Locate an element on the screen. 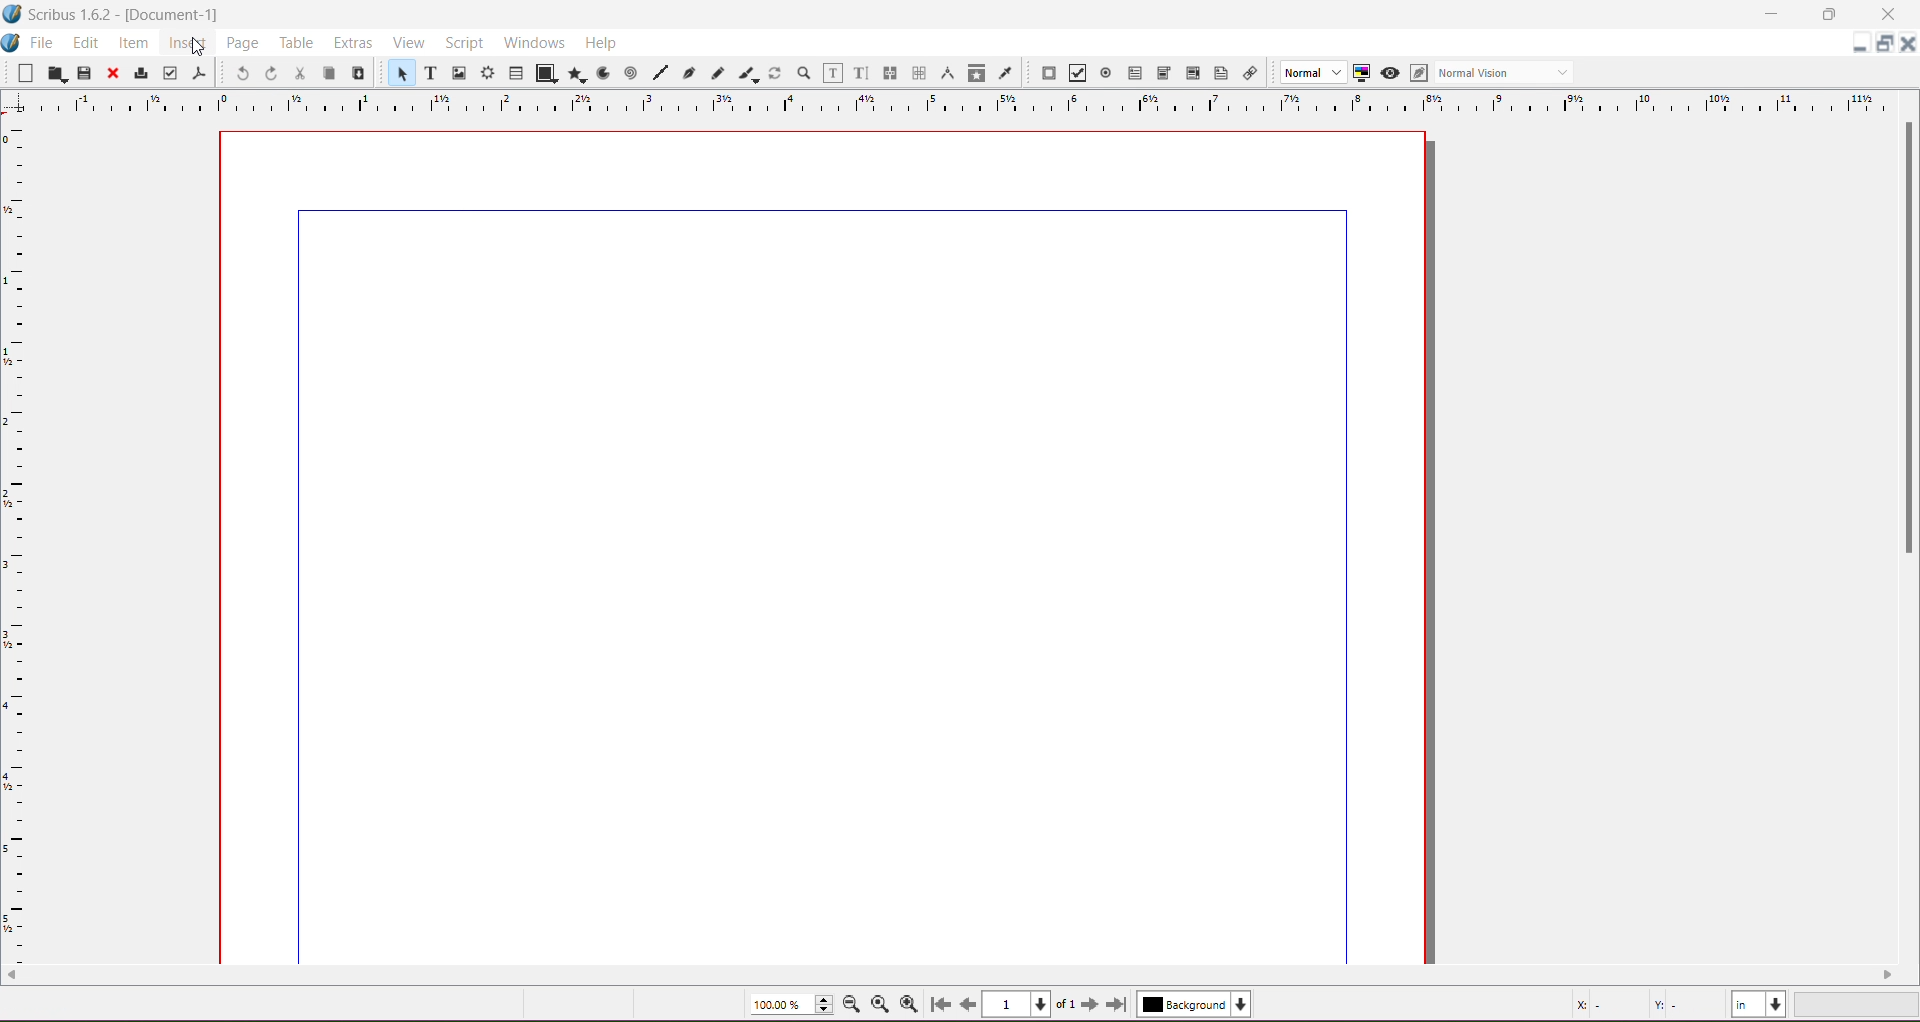  Item is located at coordinates (132, 45).